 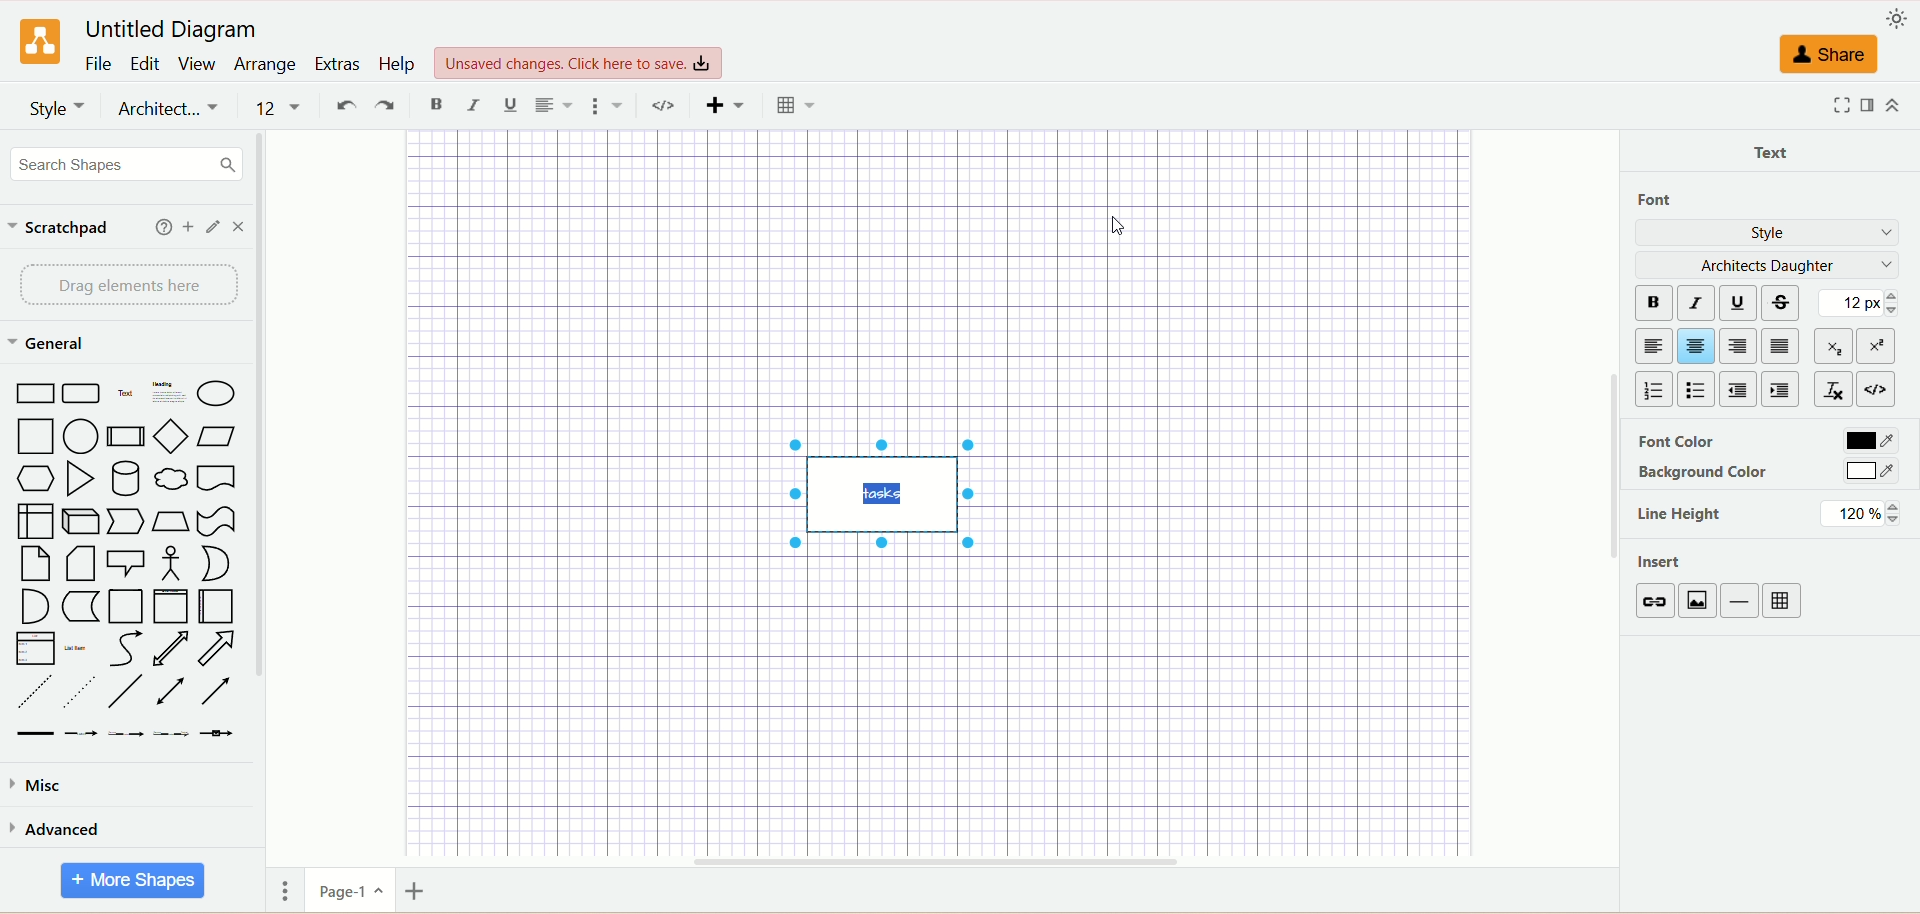 What do you see at coordinates (1833, 387) in the screenshot?
I see `clear formatting` at bounding box center [1833, 387].